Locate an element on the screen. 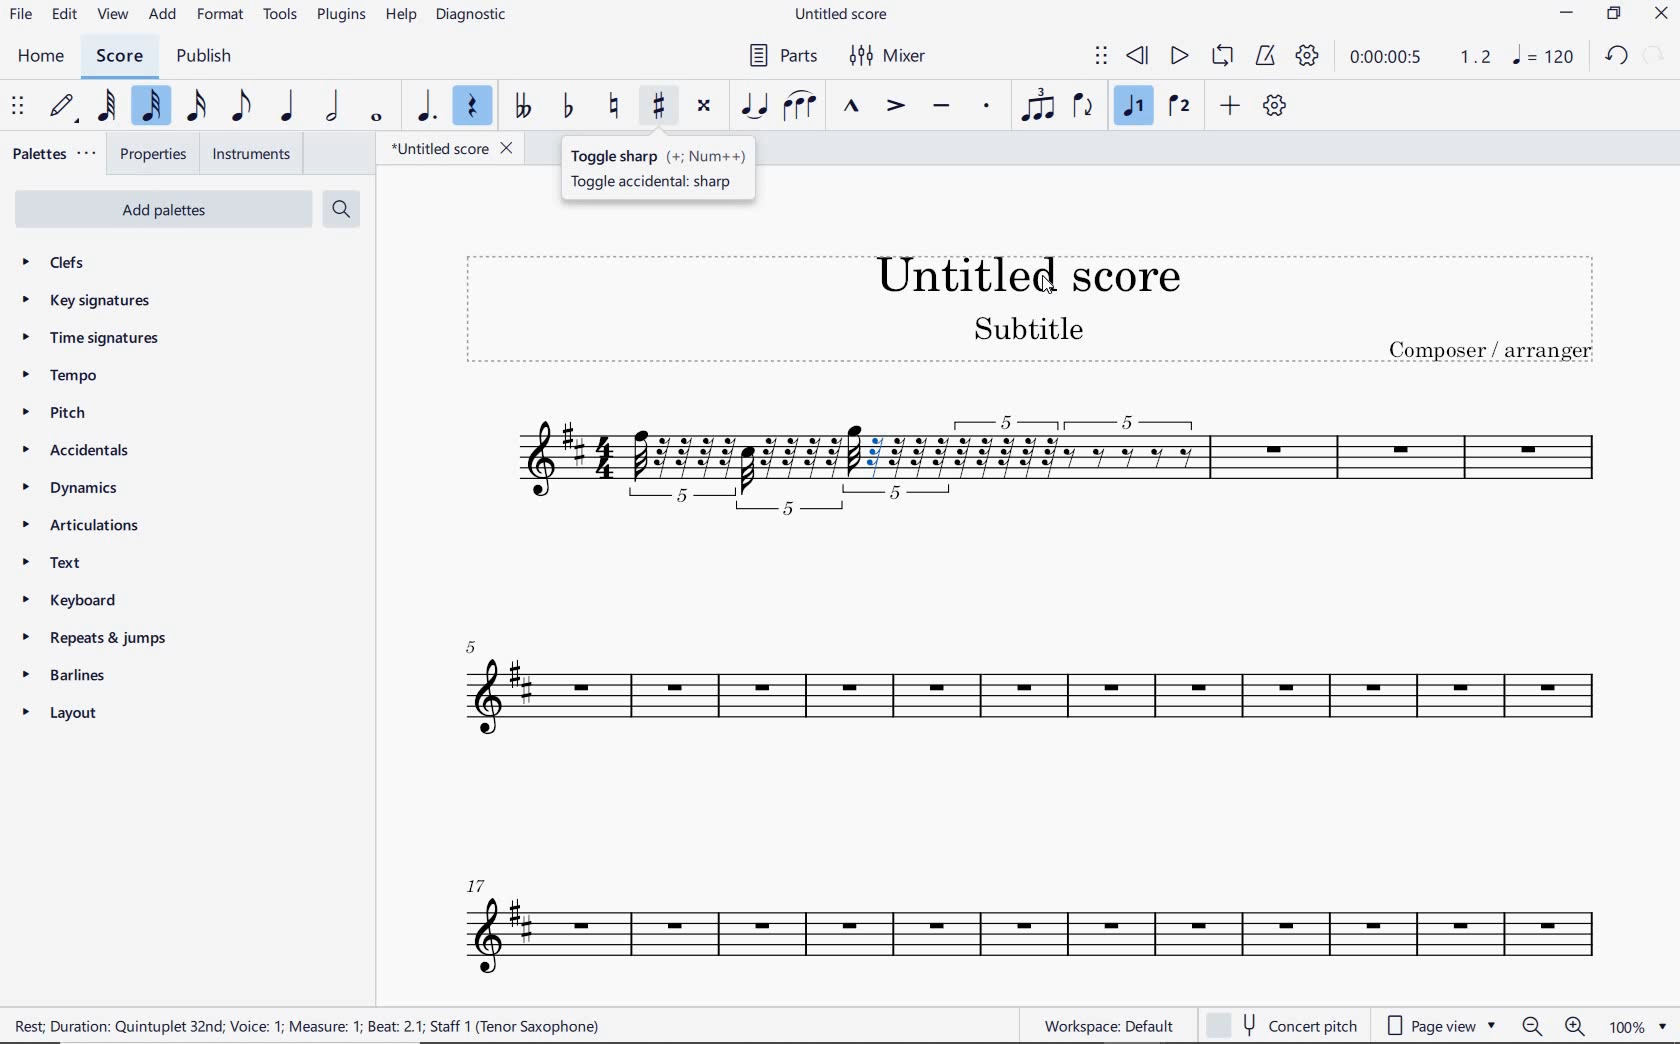 The height and width of the screenshot is (1044, 1680). 16TH NOTE is located at coordinates (196, 106).